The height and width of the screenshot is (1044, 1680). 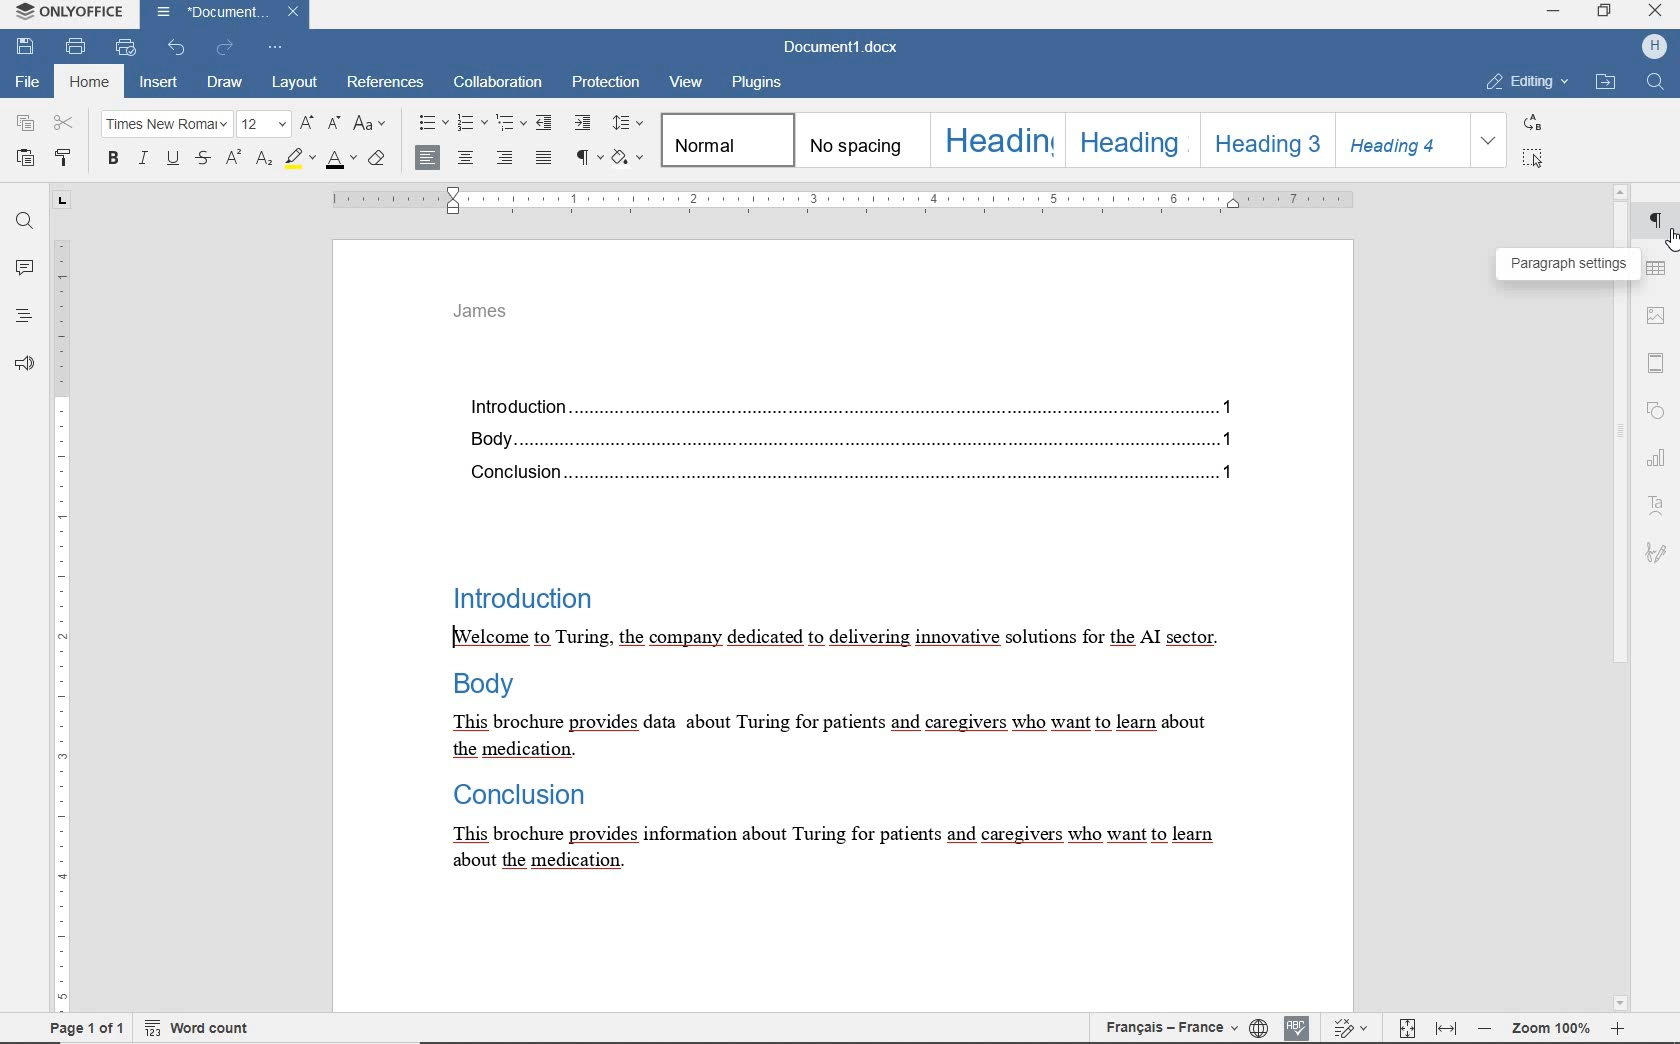 What do you see at coordinates (513, 123) in the screenshot?
I see `multilevel list` at bounding box center [513, 123].